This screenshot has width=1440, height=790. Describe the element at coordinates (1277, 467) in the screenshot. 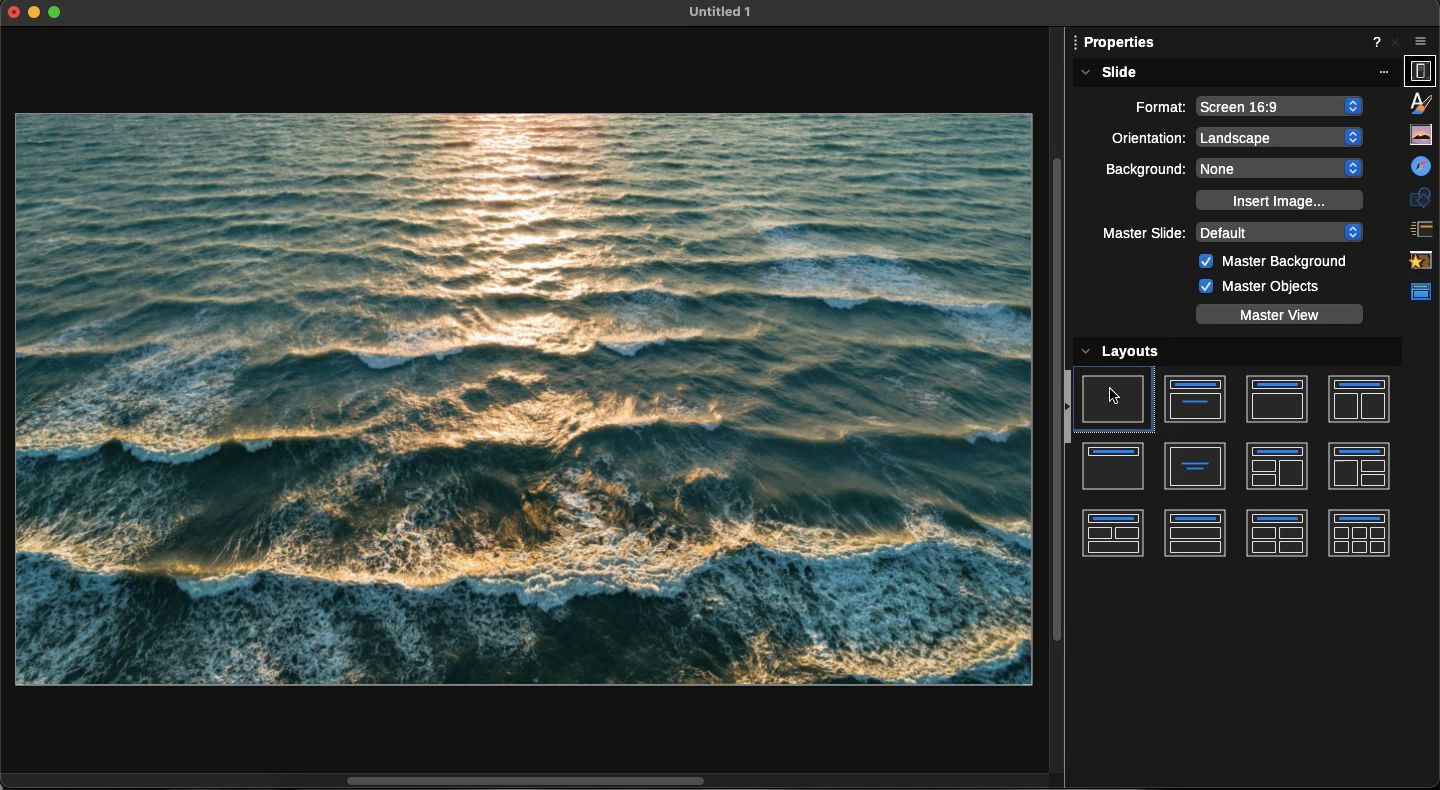

I see `Title and three boxes` at that location.